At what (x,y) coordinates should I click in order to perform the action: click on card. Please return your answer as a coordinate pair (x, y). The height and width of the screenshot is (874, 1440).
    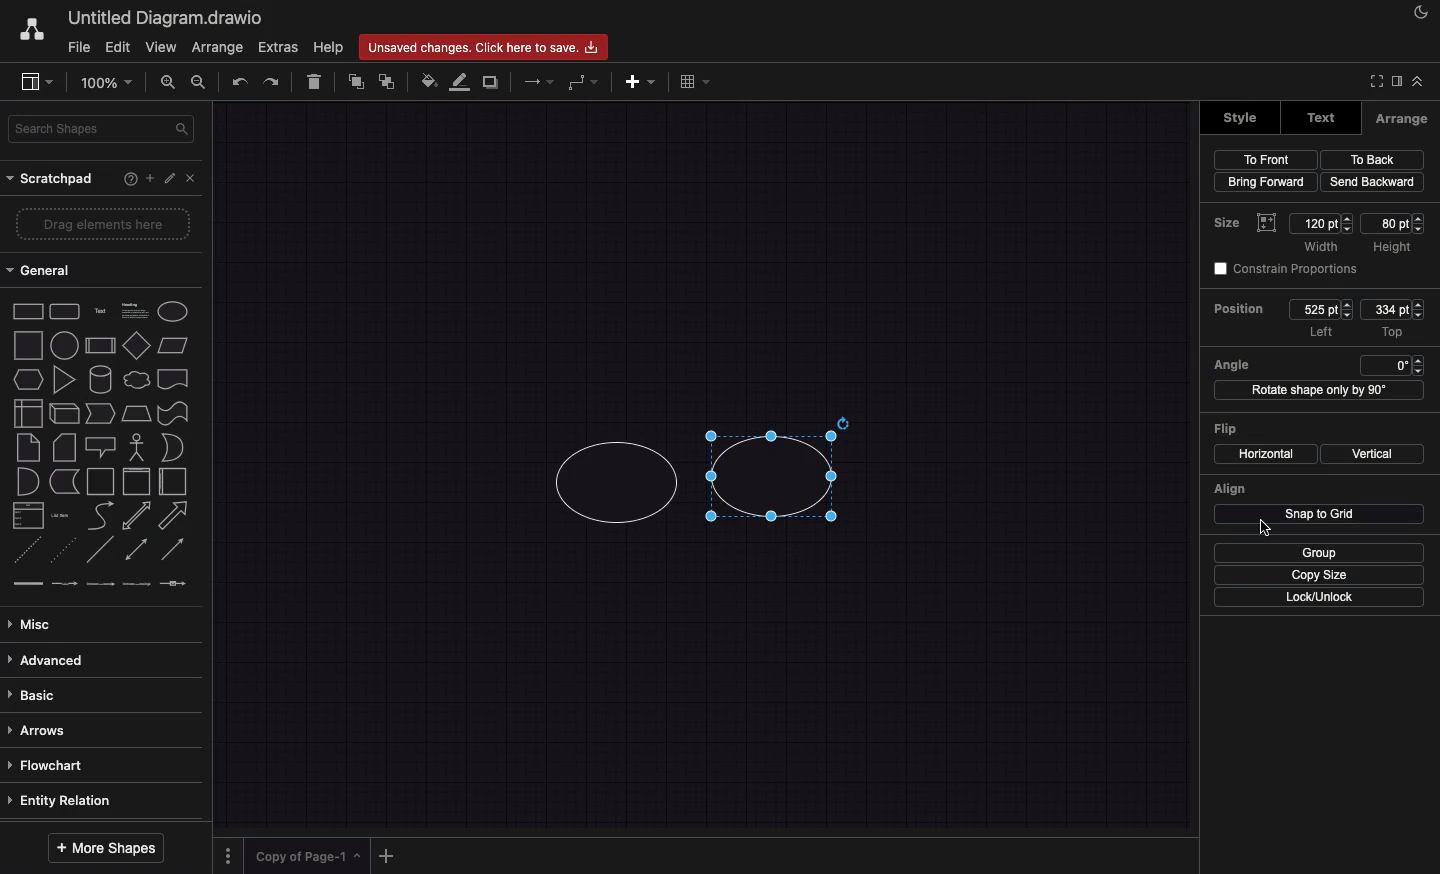
    Looking at the image, I should click on (64, 448).